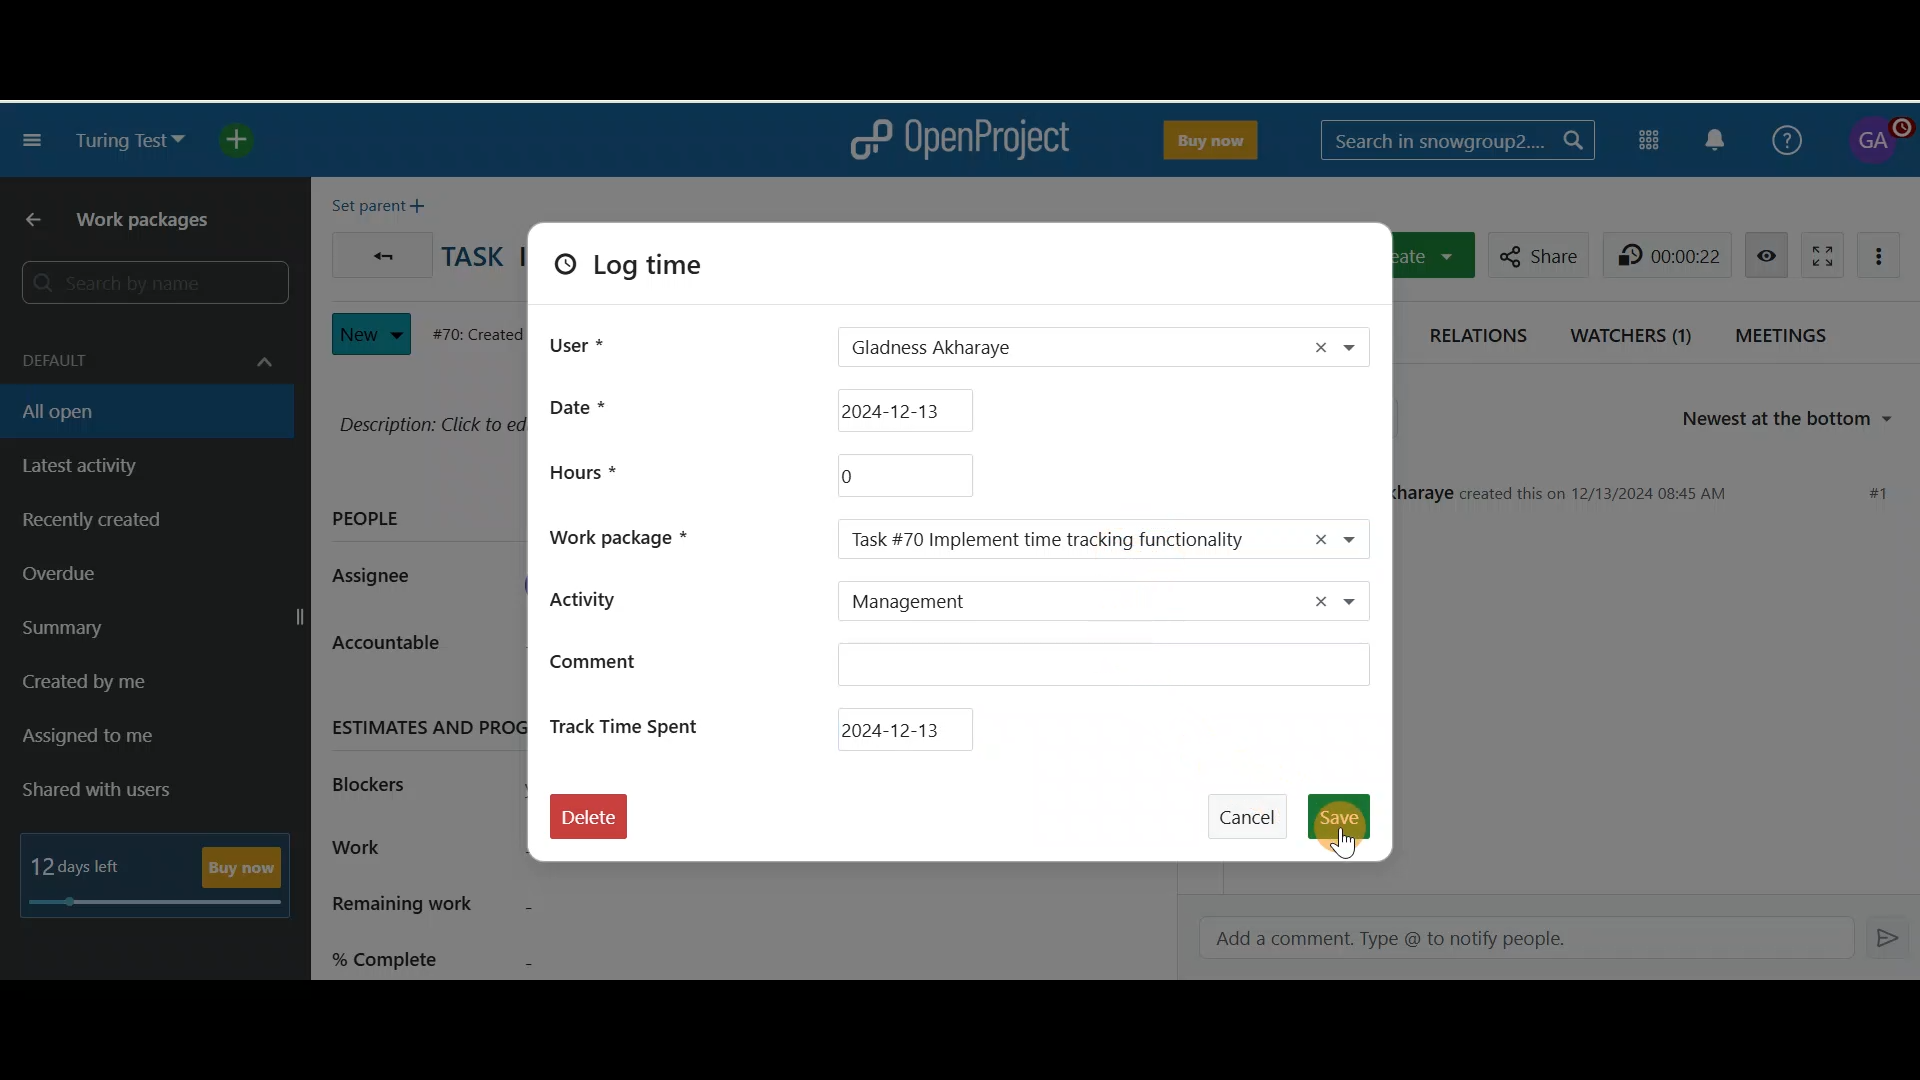 The height and width of the screenshot is (1080, 1920). Describe the element at coordinates (1877, 141) in the screenshot. I see `Account name` at that location.